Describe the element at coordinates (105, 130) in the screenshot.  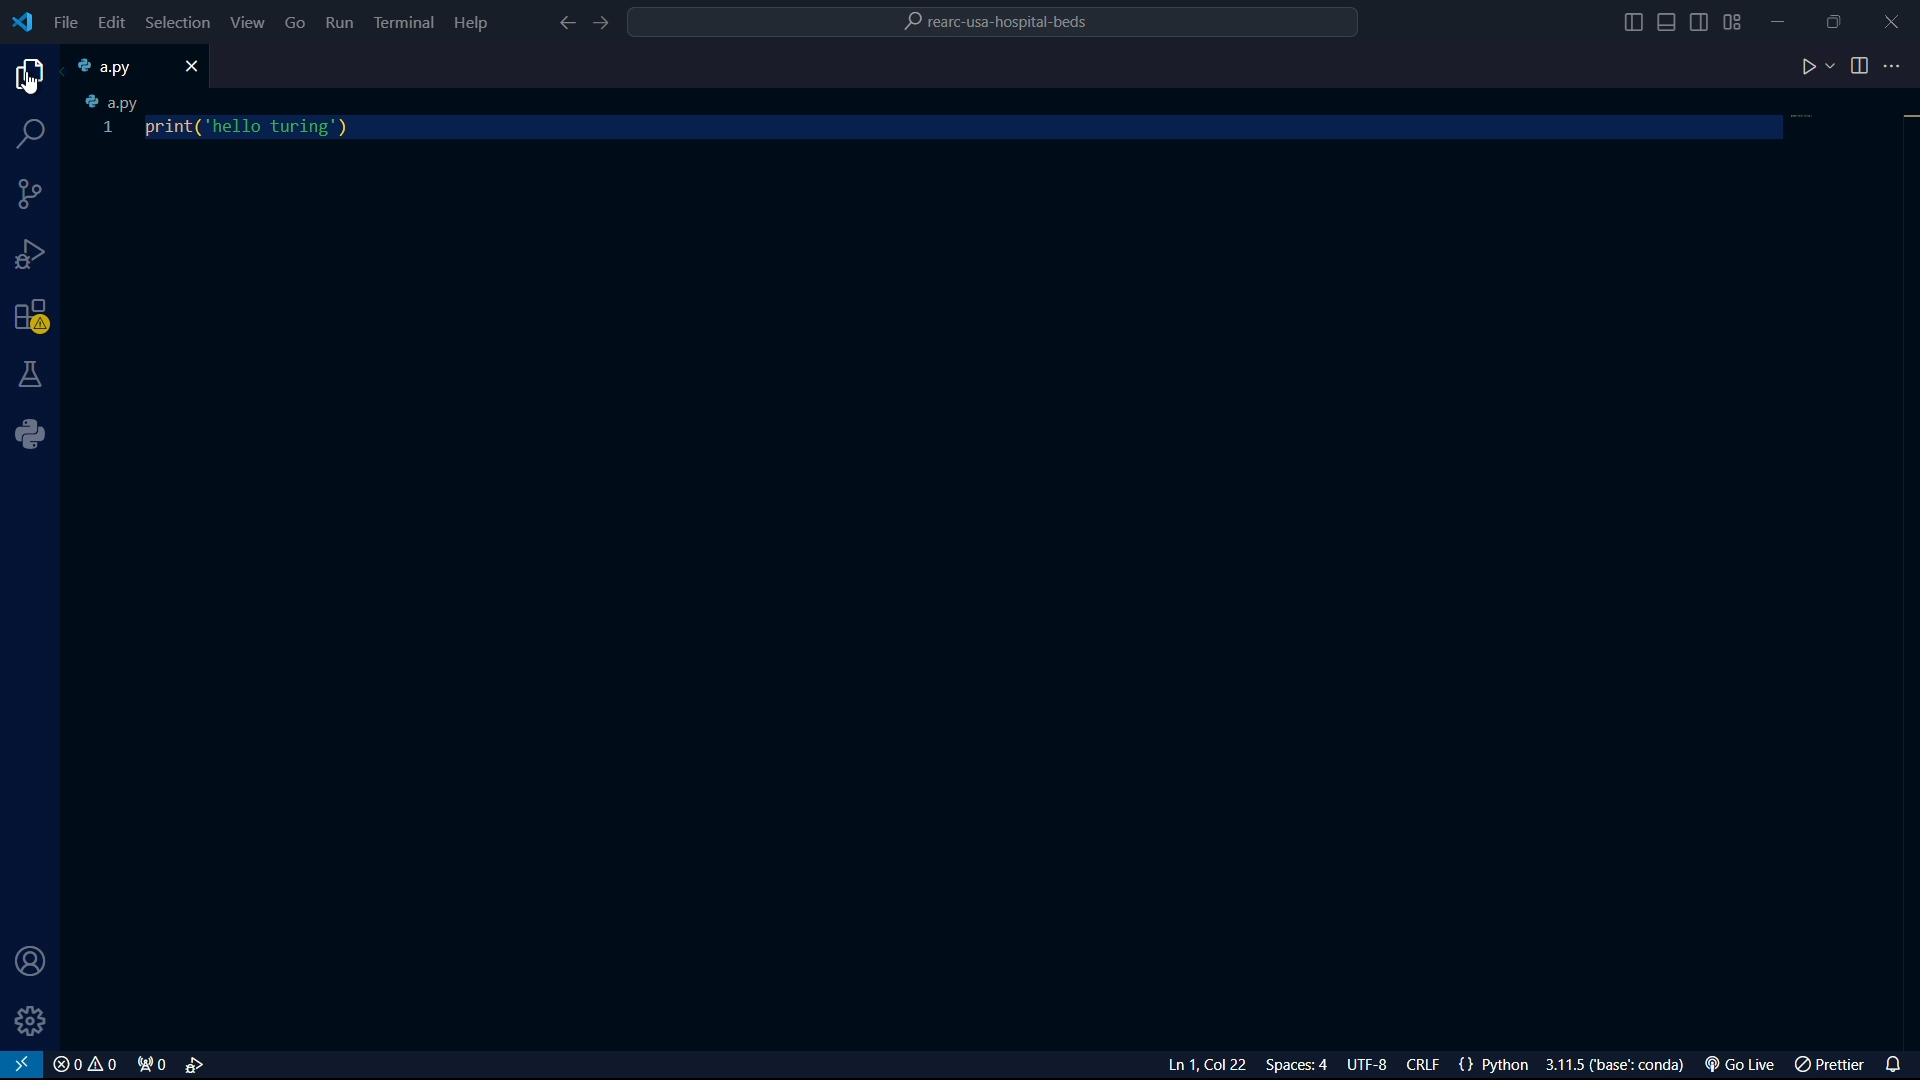
I see `1` at that location.